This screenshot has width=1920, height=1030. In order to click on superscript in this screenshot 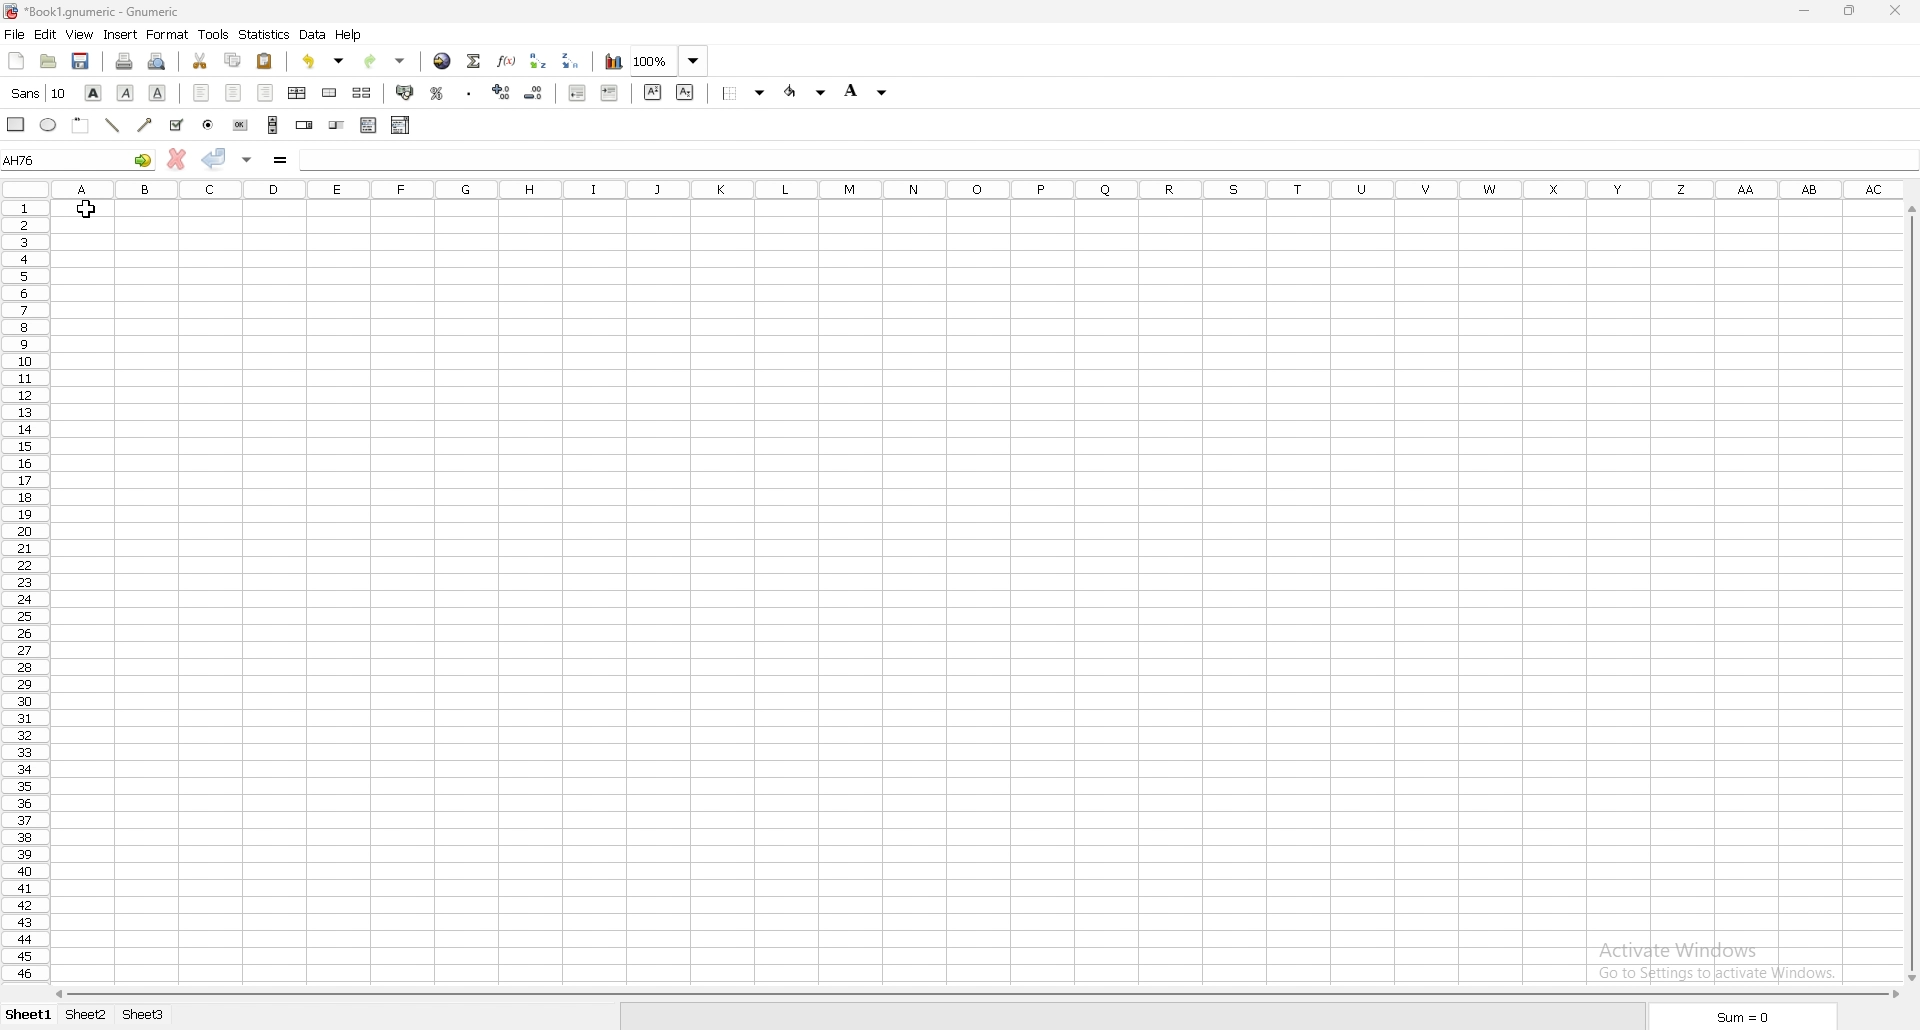, I will do `click(652, 91)`.